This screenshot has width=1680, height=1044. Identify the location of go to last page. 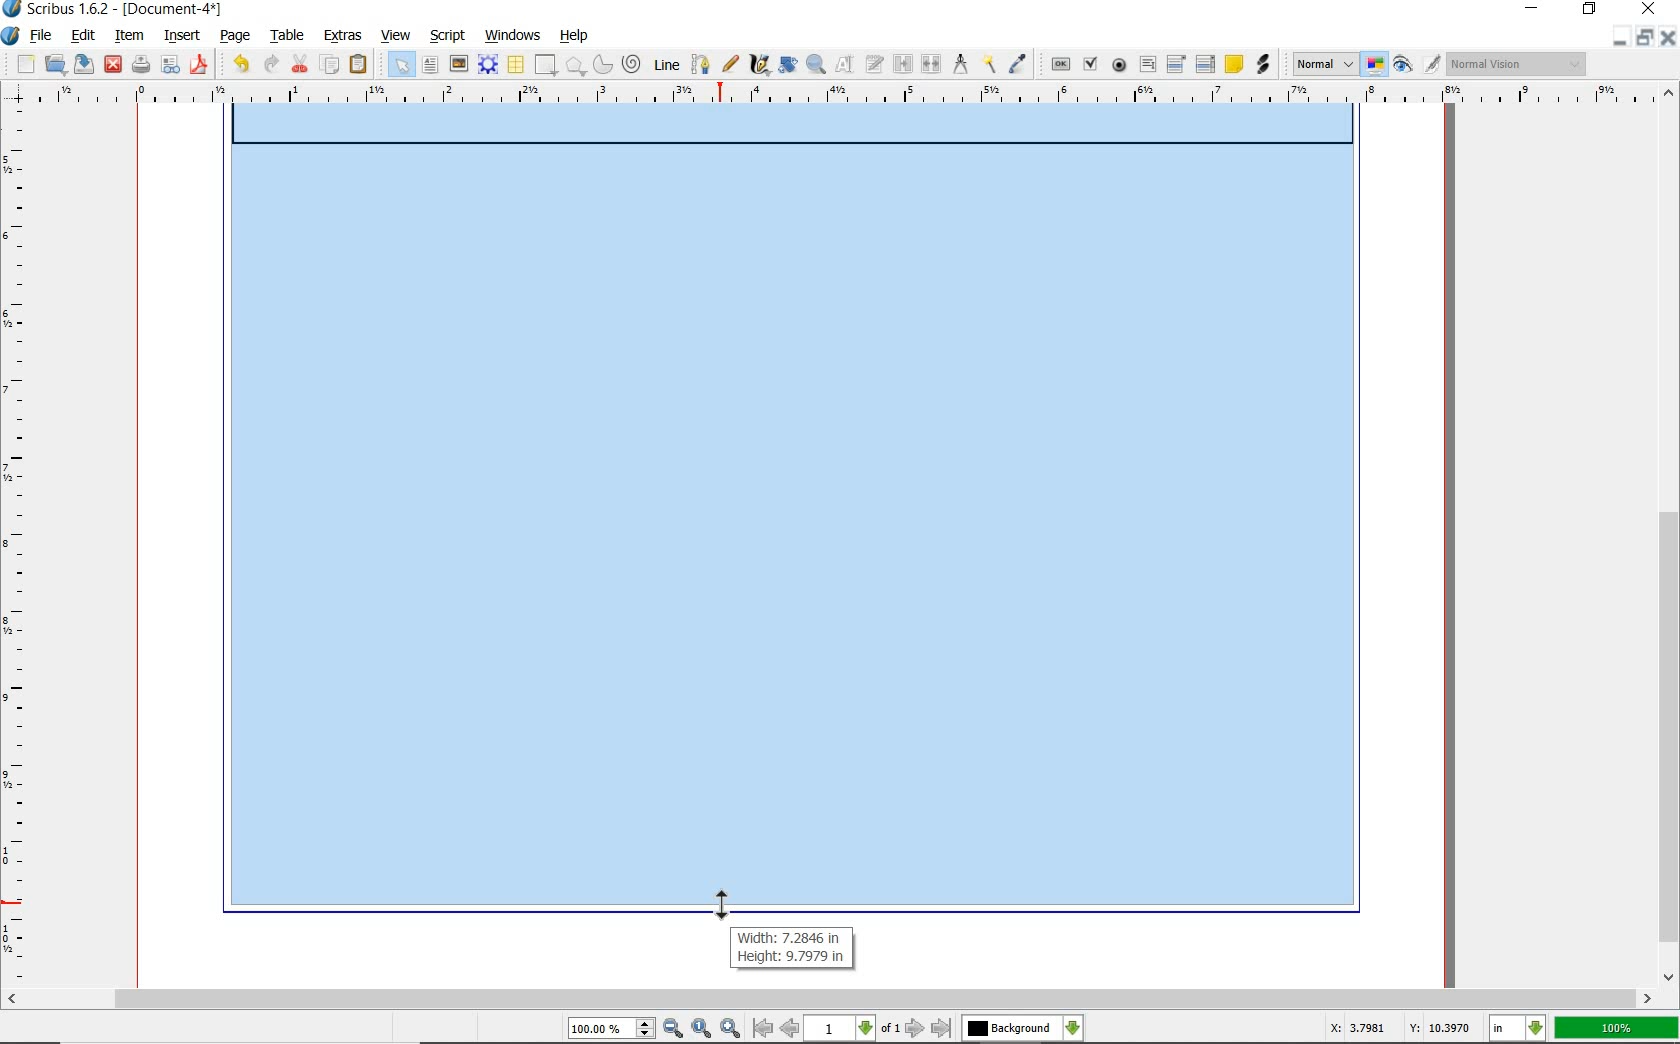
(941, 1028).